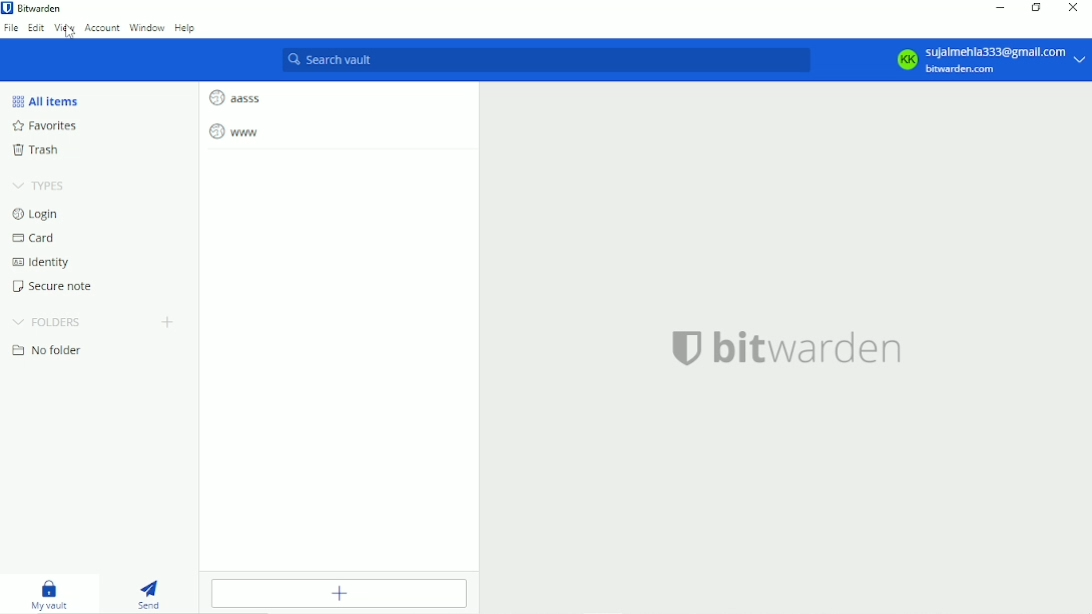 The height and width of the screenshot is (614, 1092). What do you see at coordinates (339, 593) in the screenshot?
I see `Add item` at bounding box center [339, 593].